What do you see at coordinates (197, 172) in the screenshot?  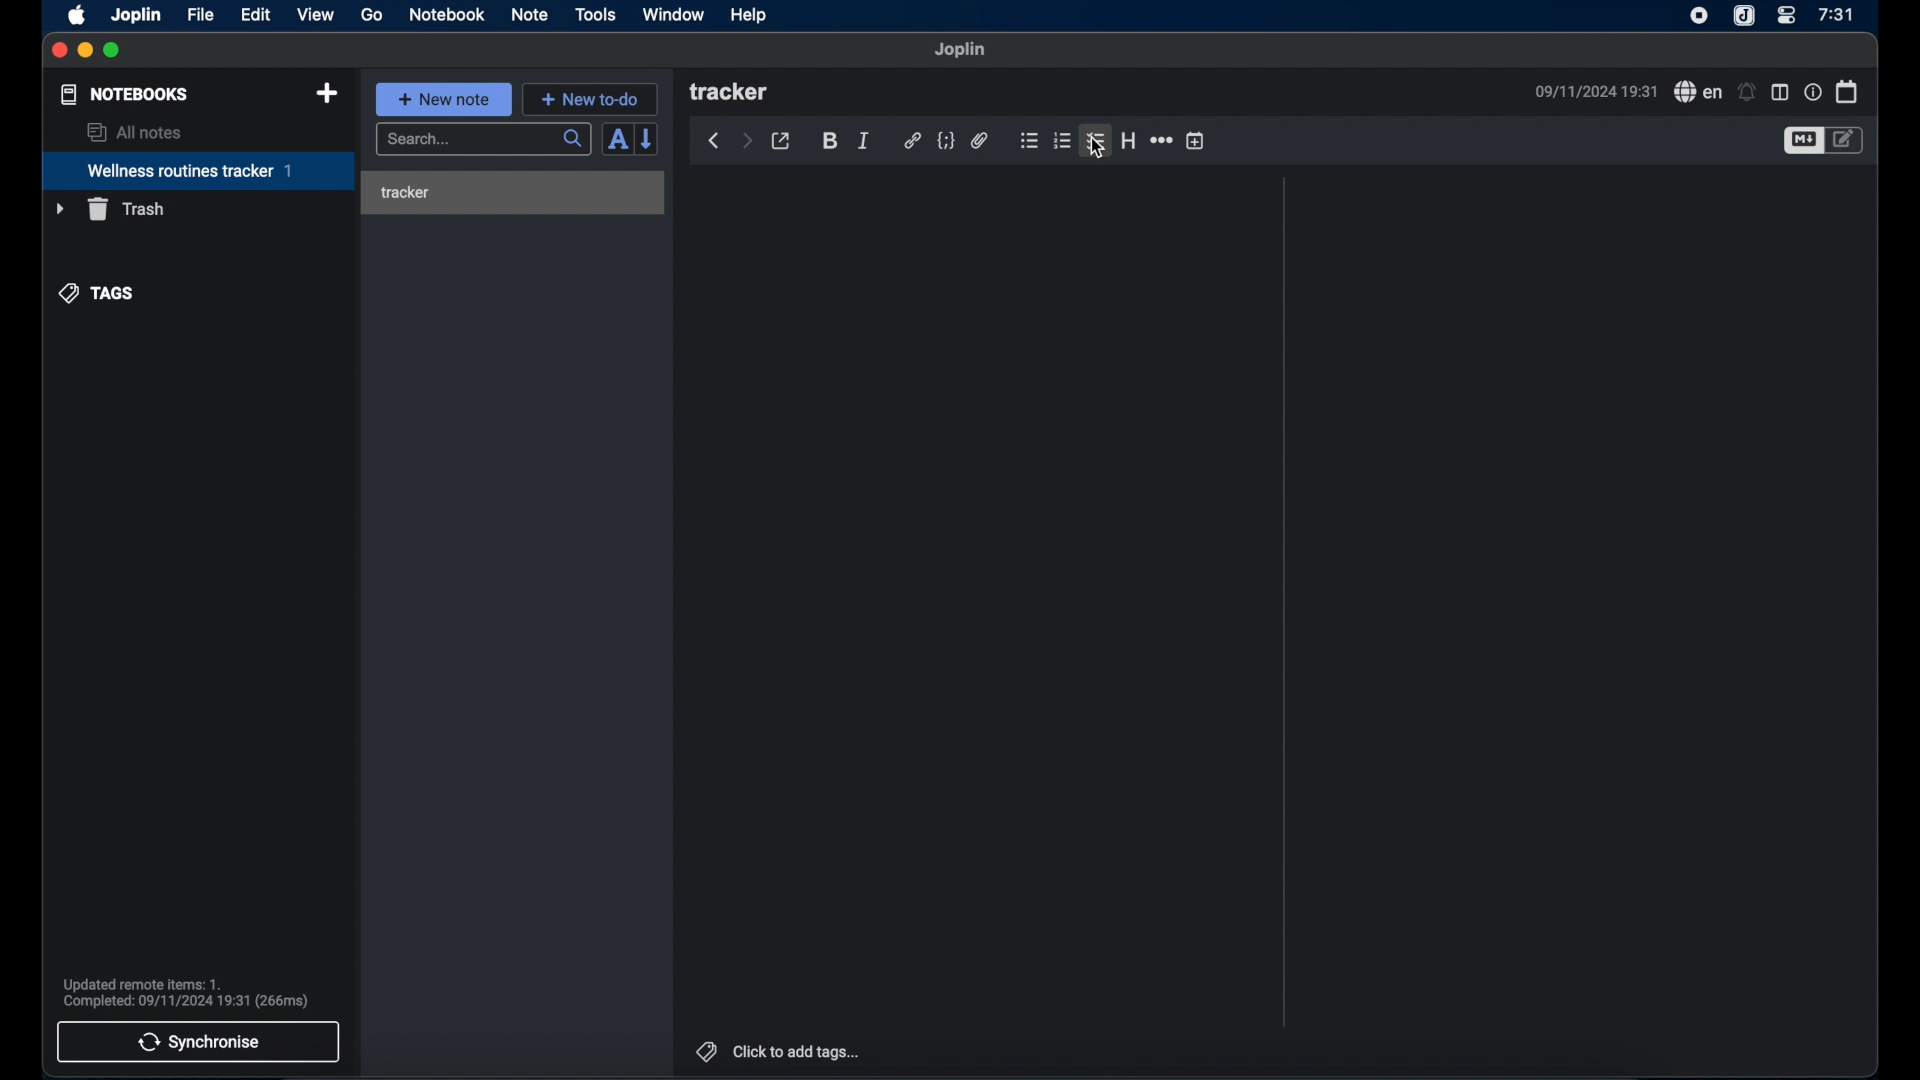 I see `wellness routines tracker 1` at bounding box center [197, 172].